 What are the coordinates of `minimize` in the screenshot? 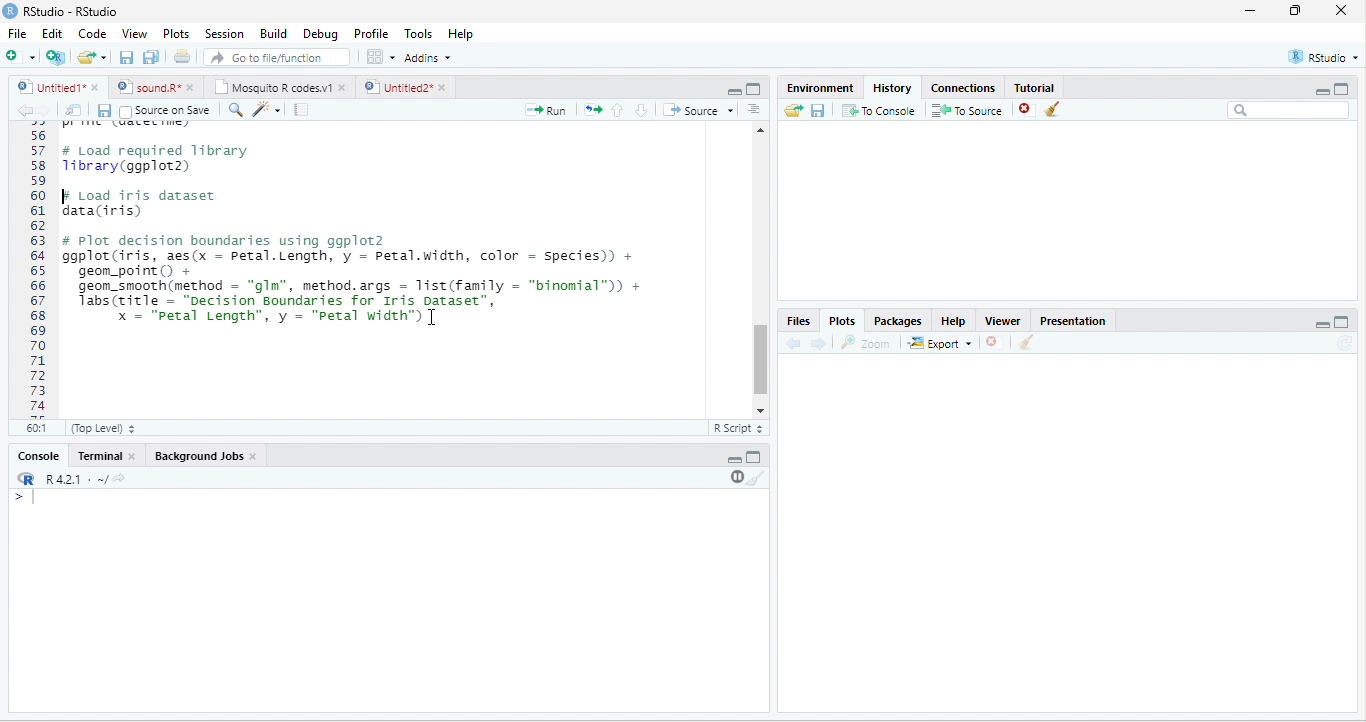 It's located at (1251, 10).